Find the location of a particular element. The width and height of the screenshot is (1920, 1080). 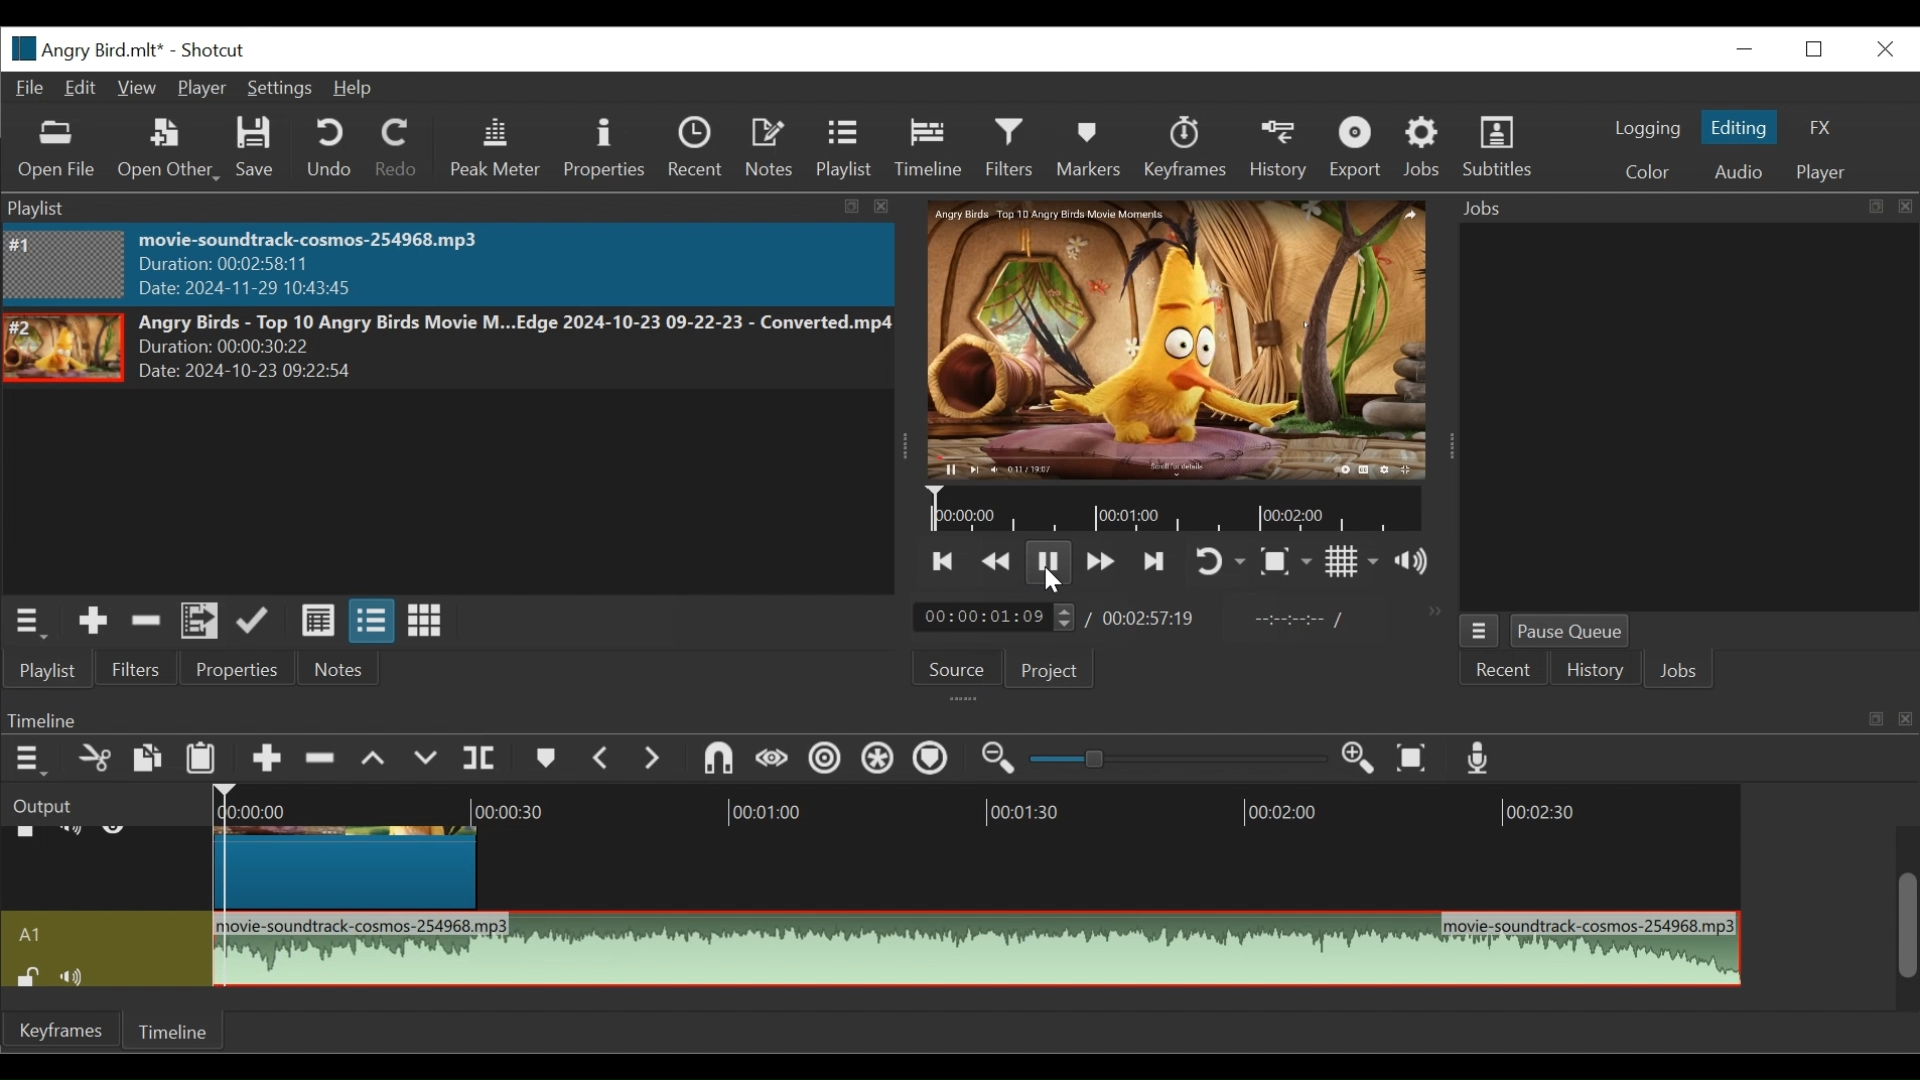

Media Viewer is located at coordinates (1173, 340).